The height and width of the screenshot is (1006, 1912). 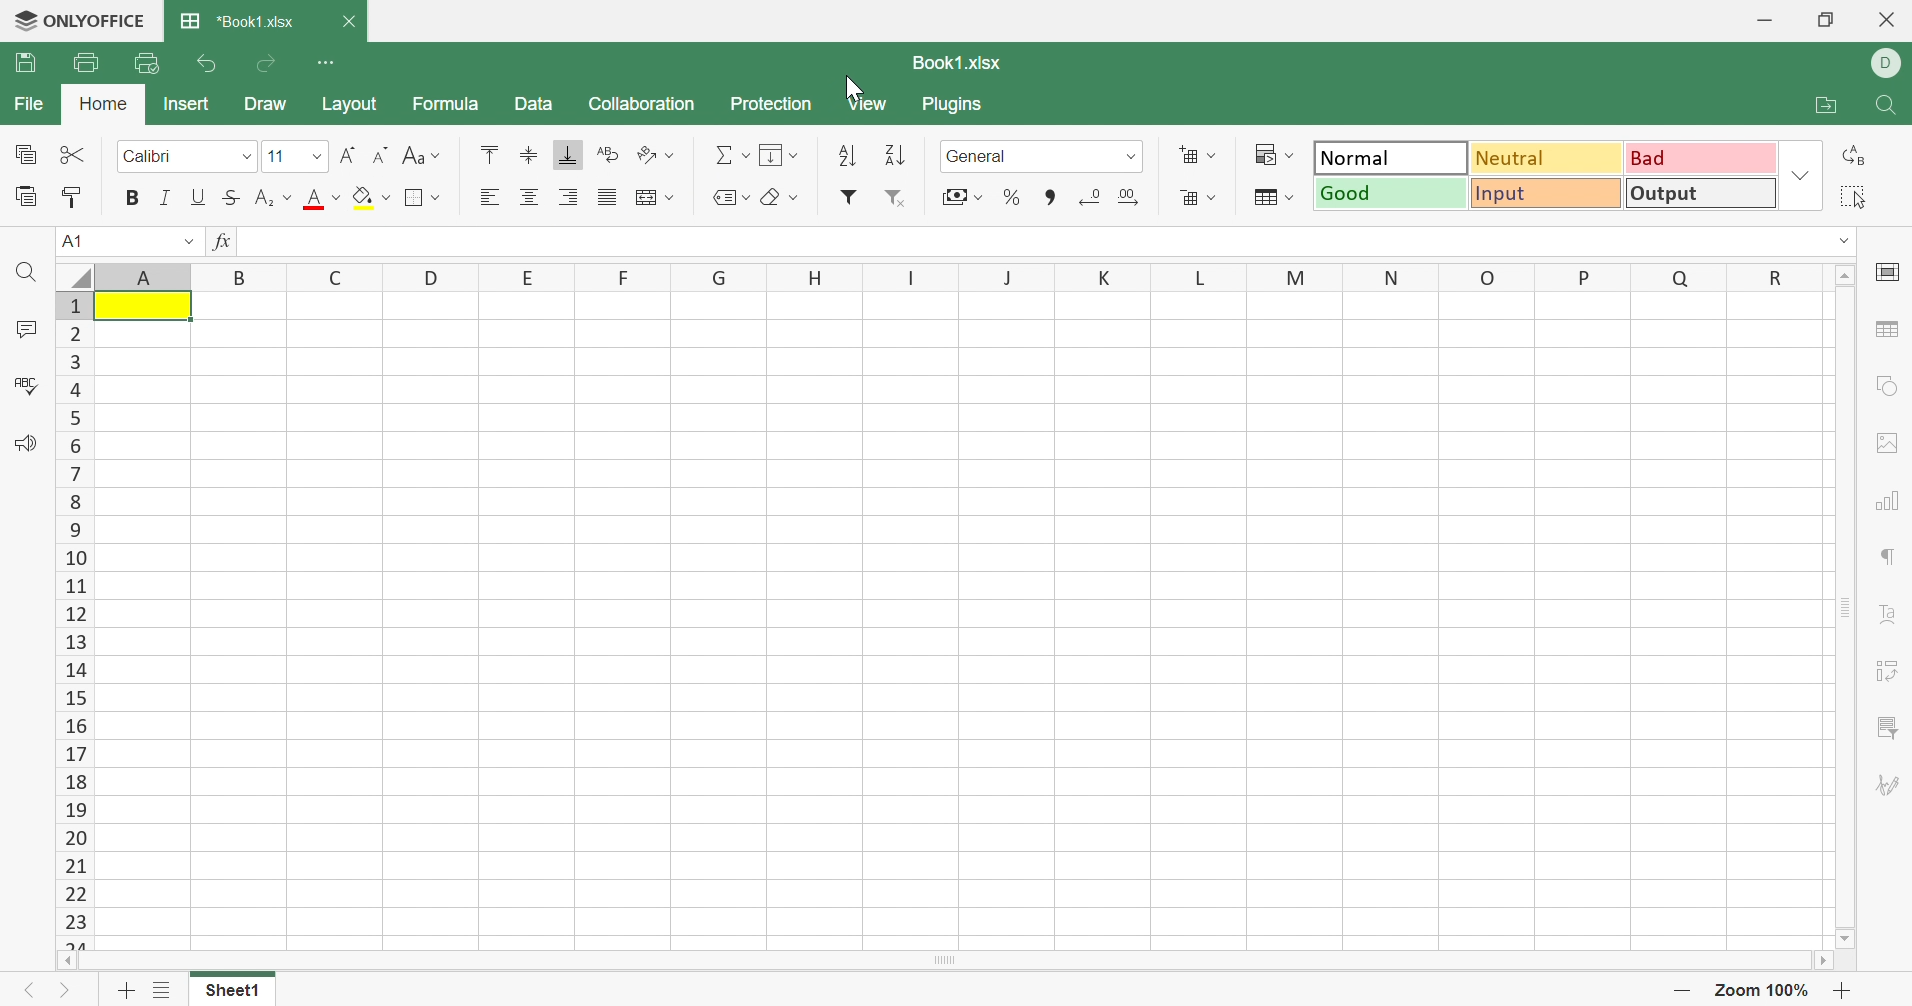 What do you see at coordinates (268, 61) in the screenshot?
I see `Redo` at bounding box center [268, 61].